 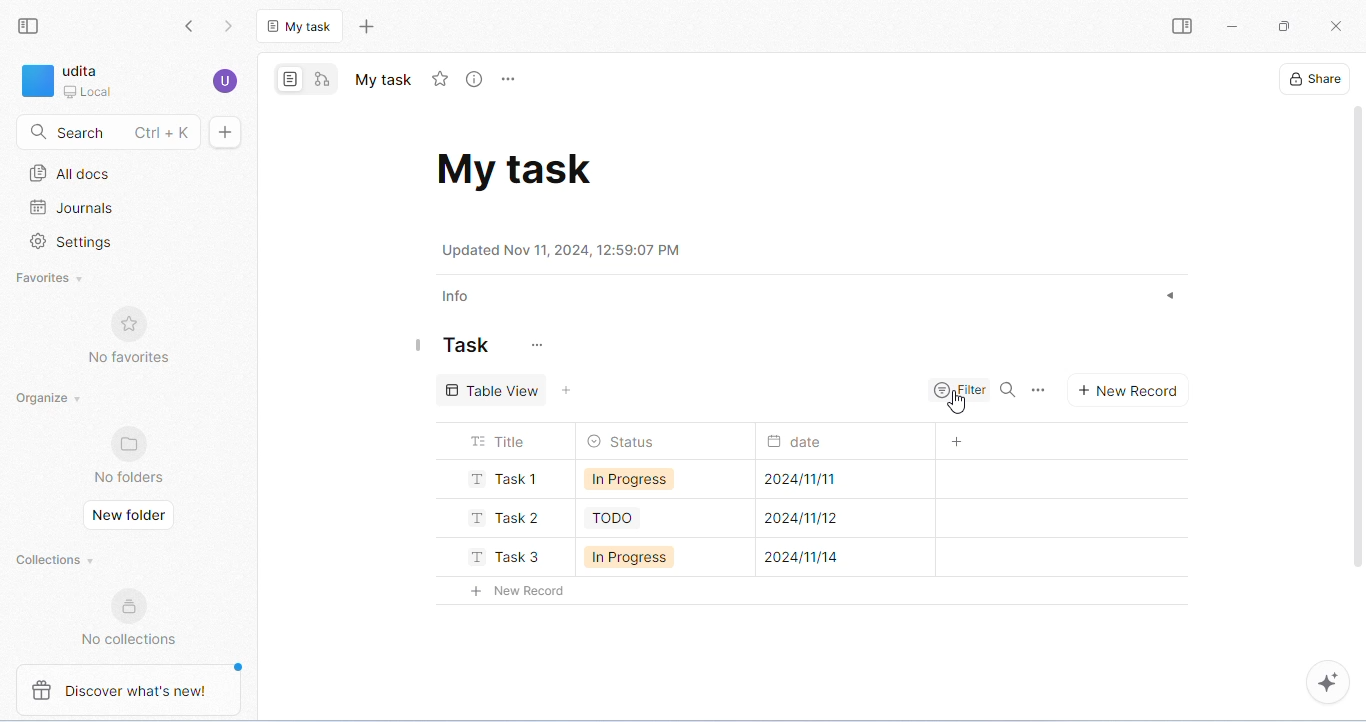 What do you see at coordinates (382, 79) in the screenshot?
I see `tab name` at bounding box center [382, 79].